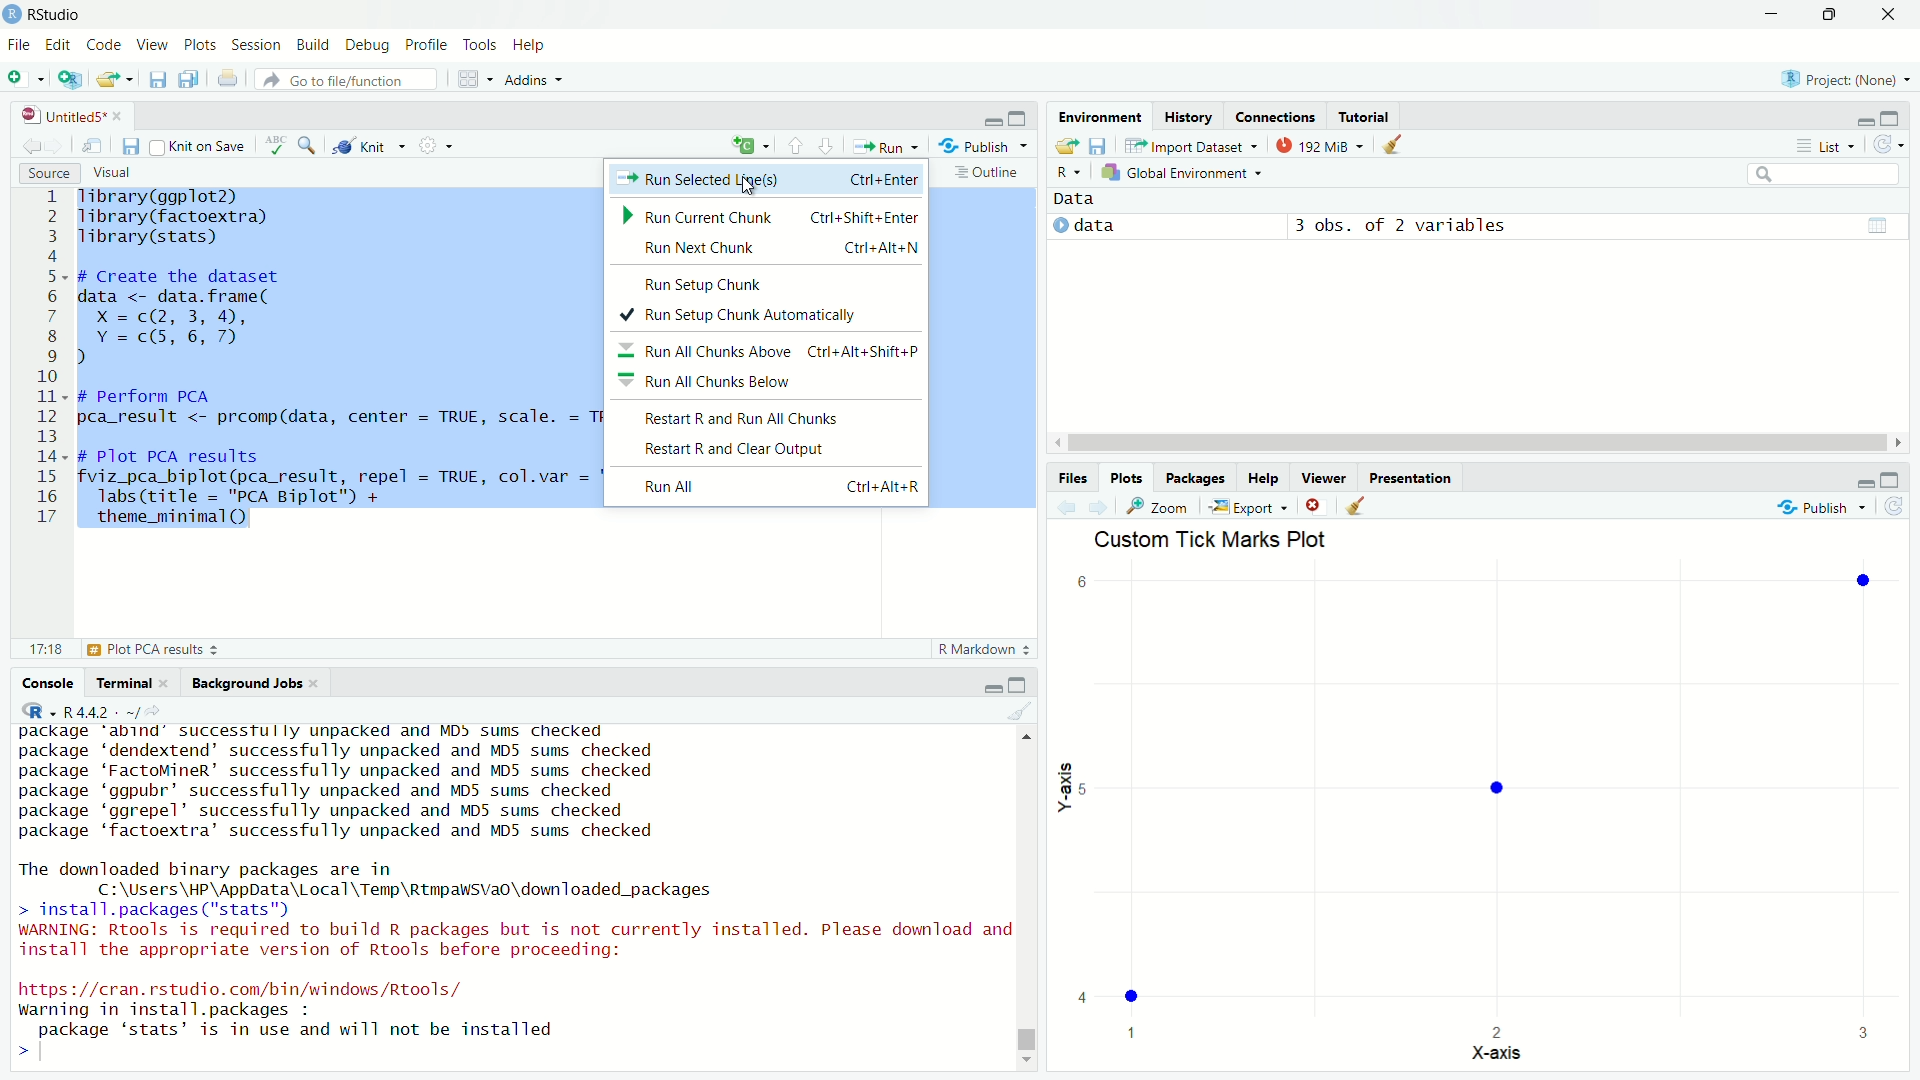 The image size is (1920, 1080). What do you see at coordinates (513, 893) in the screenshot?
I see `package abind  successtully unpacked and MD> sums checked
package ‘dendextend’ successfully unpacked and MD5 sums checked
package ‘FactoMineR’ successfully unpacked and MD5 sums checked
package ‘ggpubr’ successfully unpacked and MD5 sums checked
package ‘ggrepel’ successfully unpacked and MD5 sums checked
package ‘factoextra’ successfully unpacked and MD5 sums checked
The downloaded binary packages are in
C:\Users\HP\AppData\Local\Temp\RtmpawSva0o\downloaded_packages

> install.packages ("stats")
WARNING: Rtools is required to build R packages but is not currently installed. Please download and
install the appropriate version of Rtools before proceeding:
https://cran.rstudio.com/bin/windows /Rtools/
warning in install.packages :

package ‘stats’ is in use and will not be installed
>` at bounding box center [513, 893].